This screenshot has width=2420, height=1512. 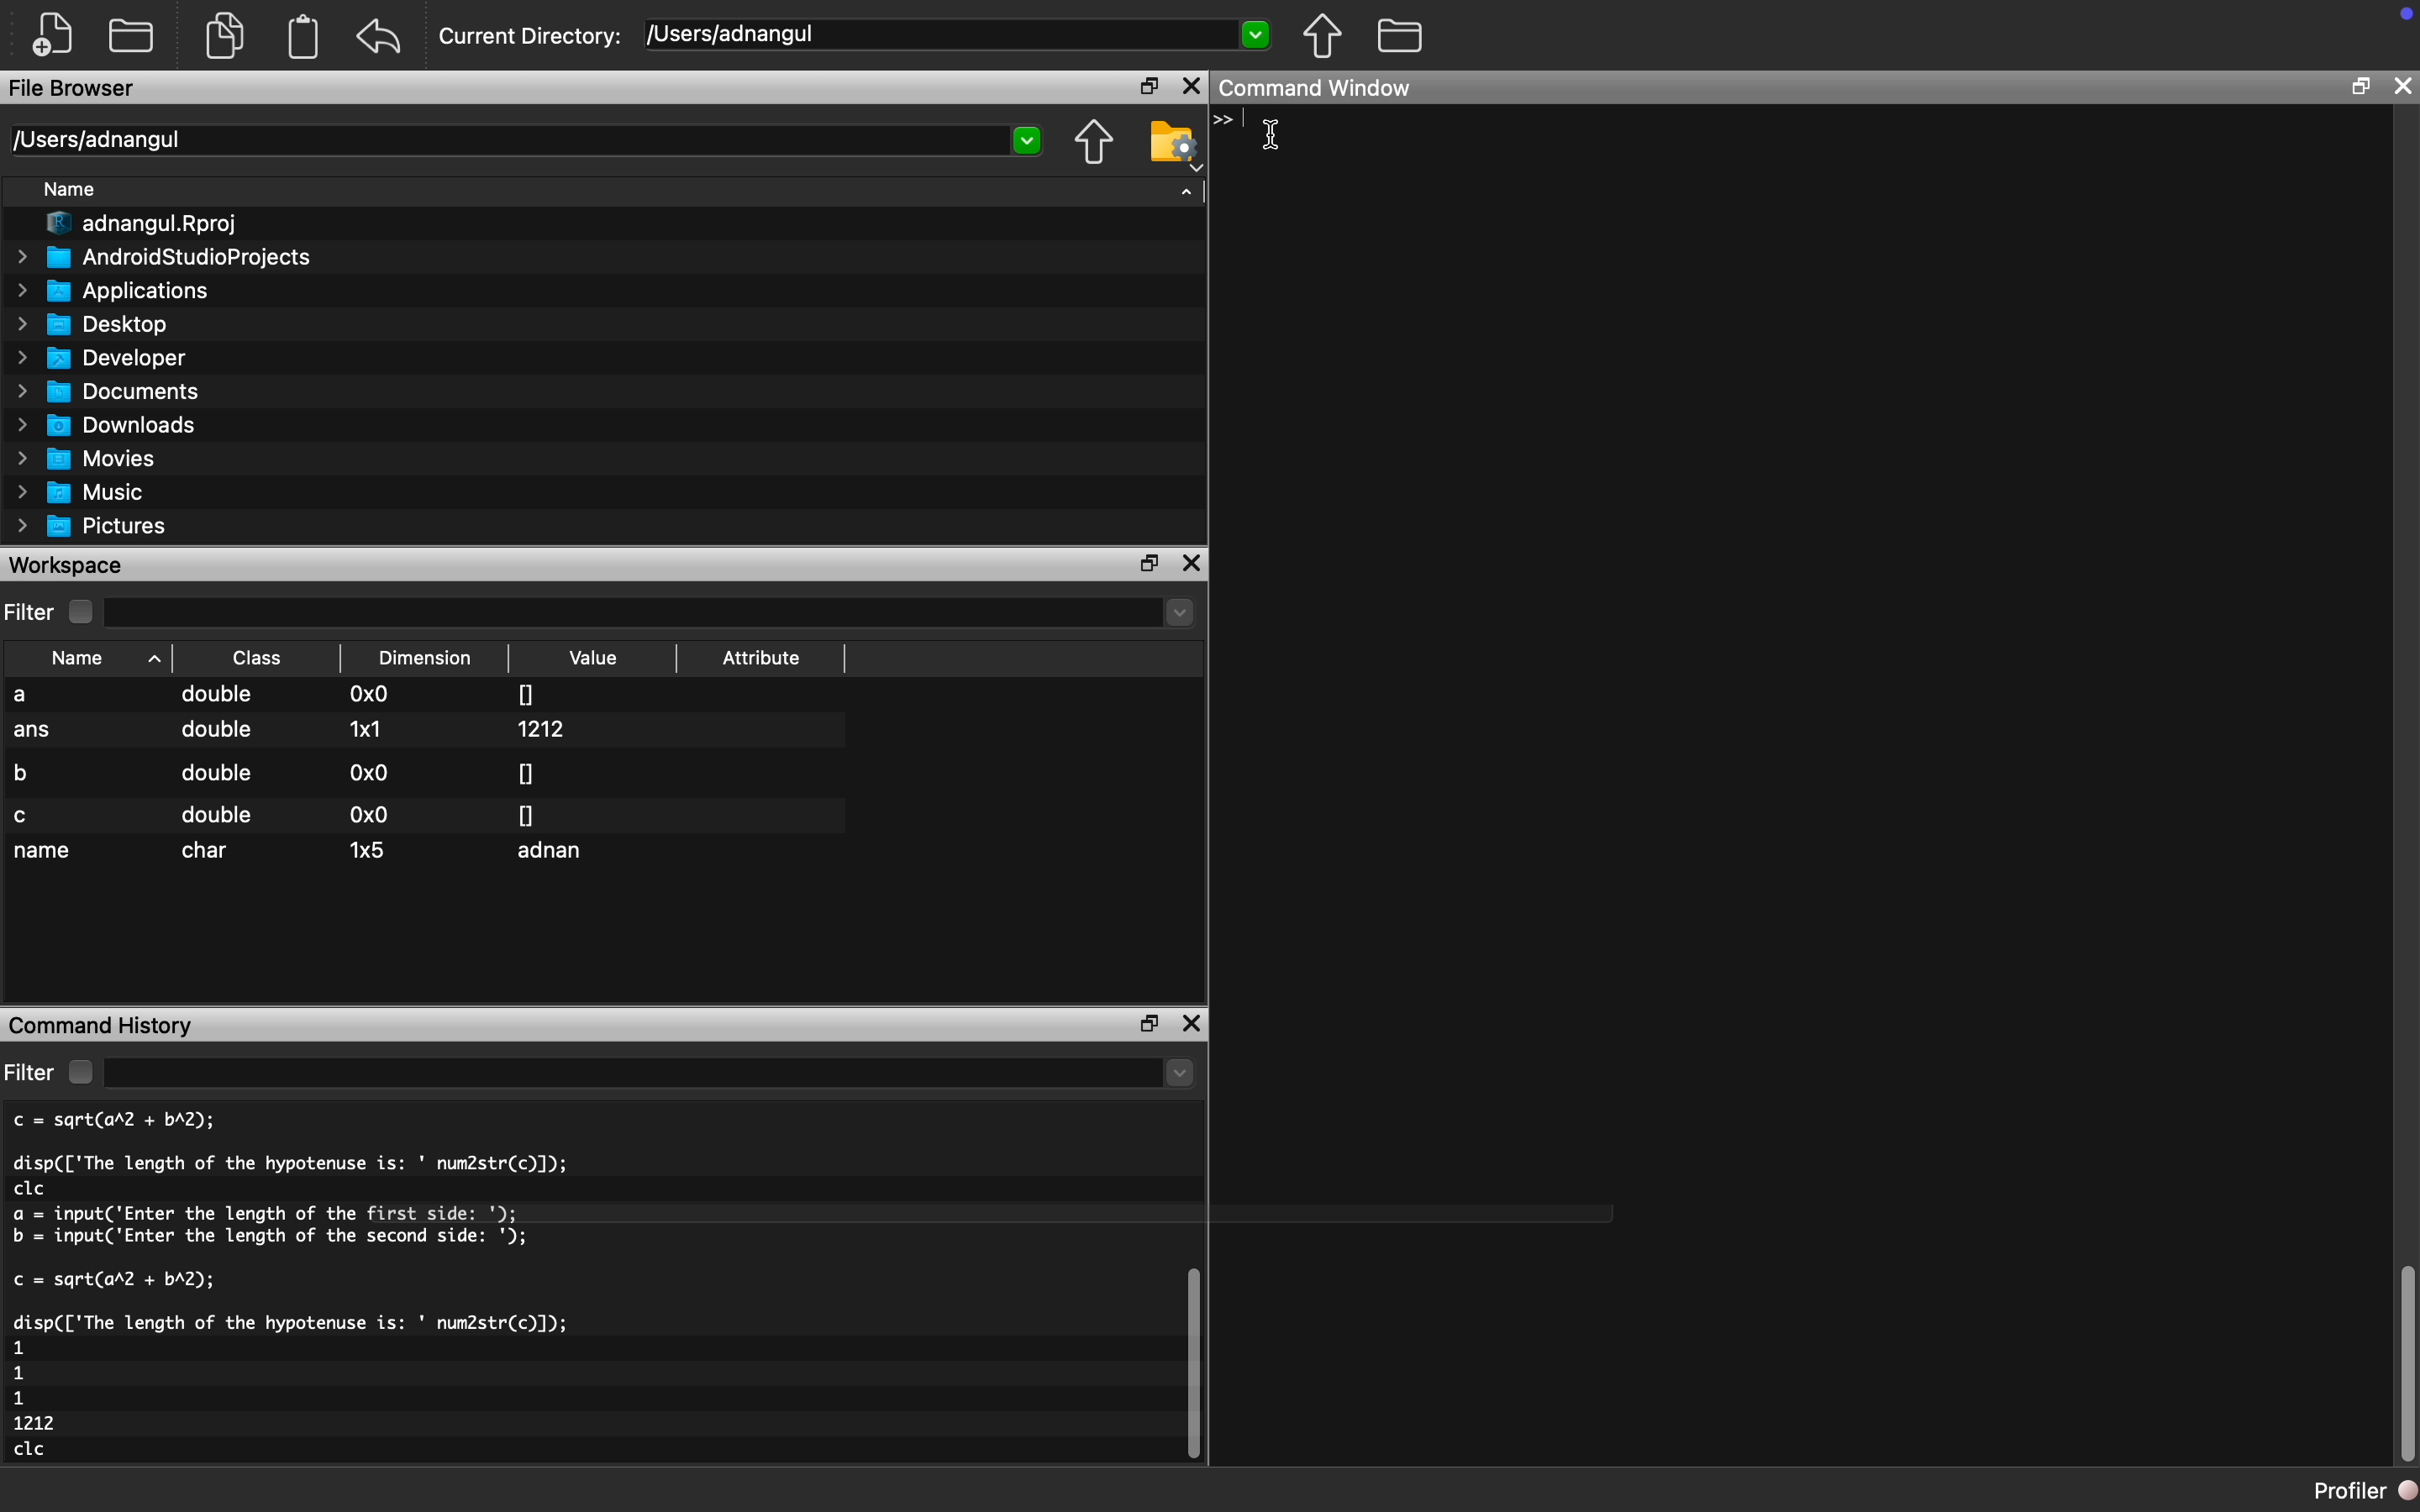 I want to click on Filter, so click(x=31, y=613).